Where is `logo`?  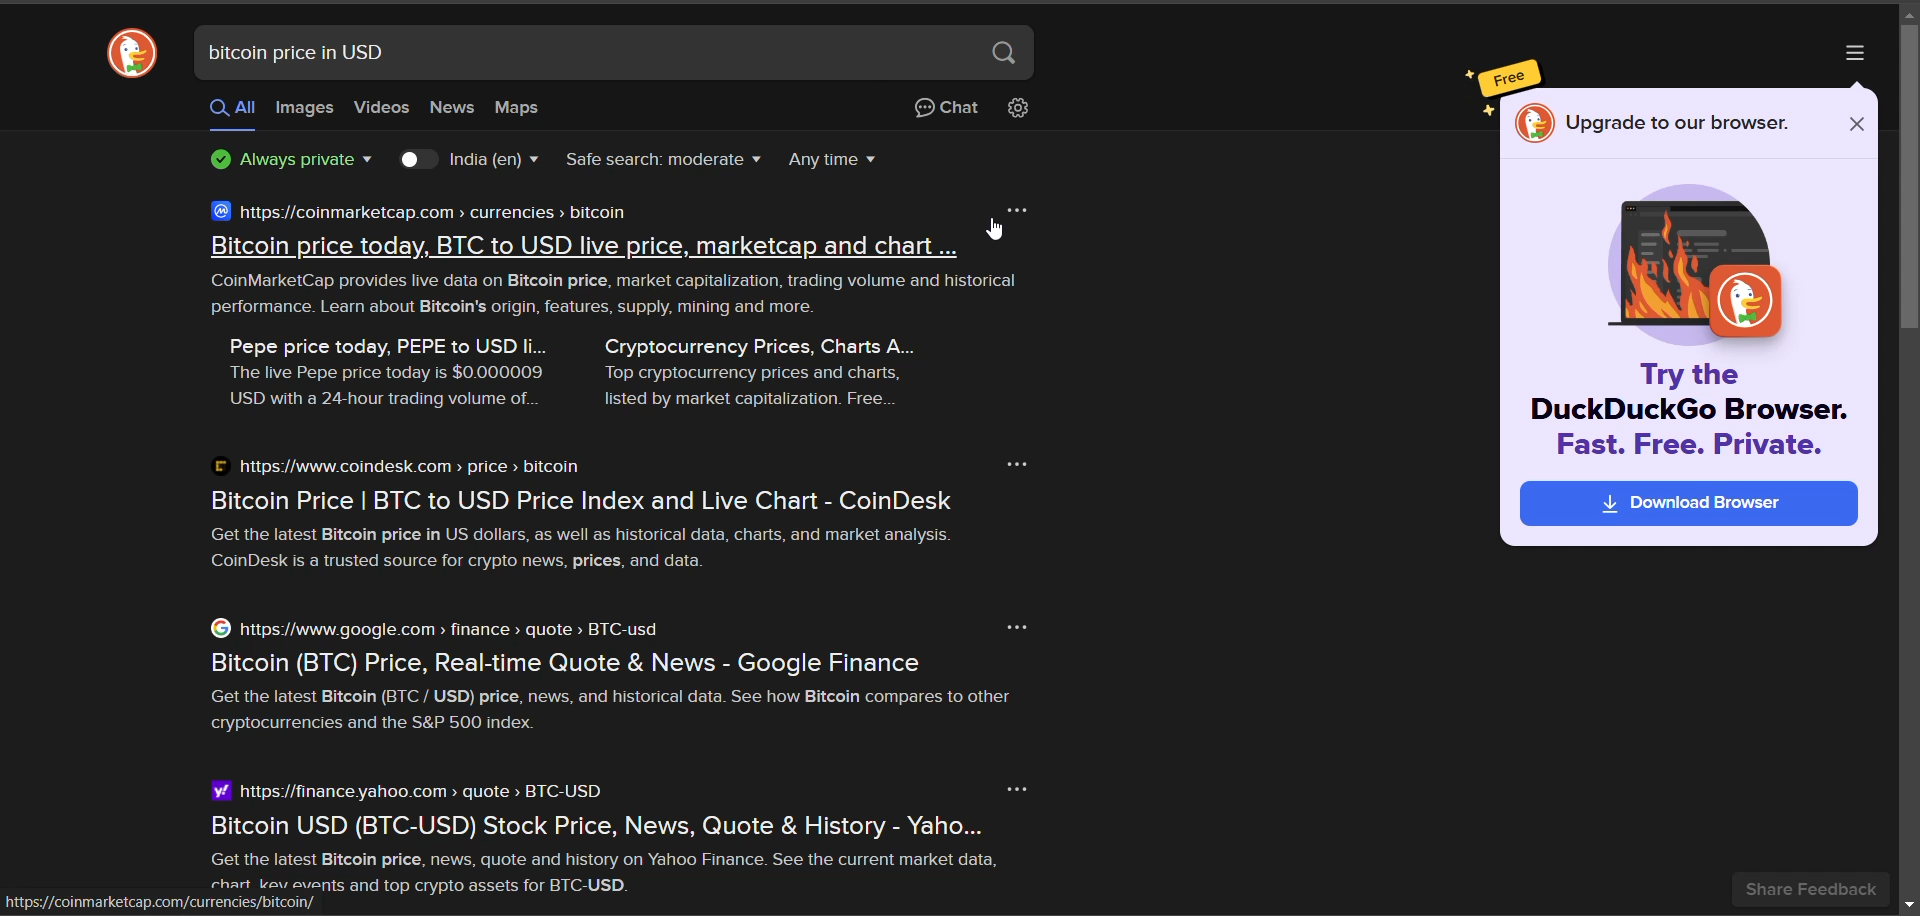
logo is located at coordinates (1702, 262).